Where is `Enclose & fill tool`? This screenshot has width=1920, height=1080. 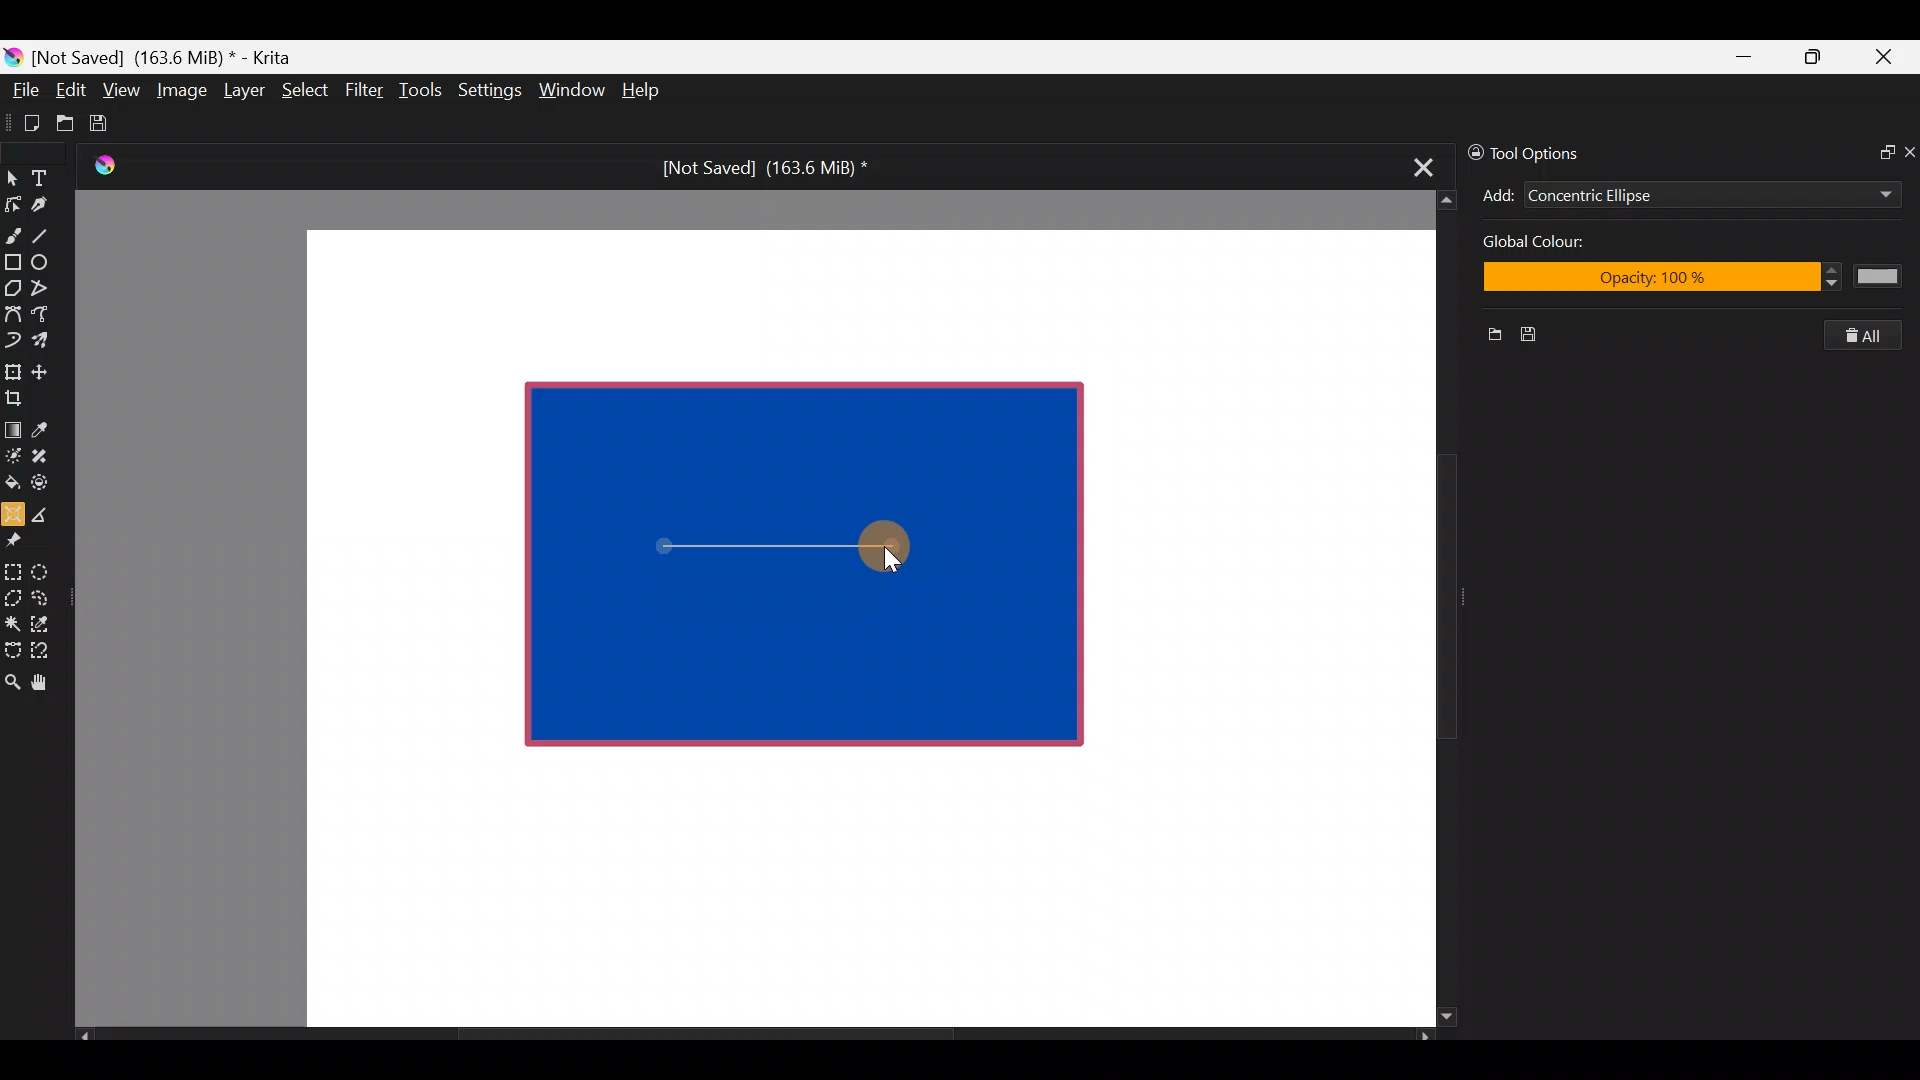
Enclose & fill tool is located at coordinates (44, 479).